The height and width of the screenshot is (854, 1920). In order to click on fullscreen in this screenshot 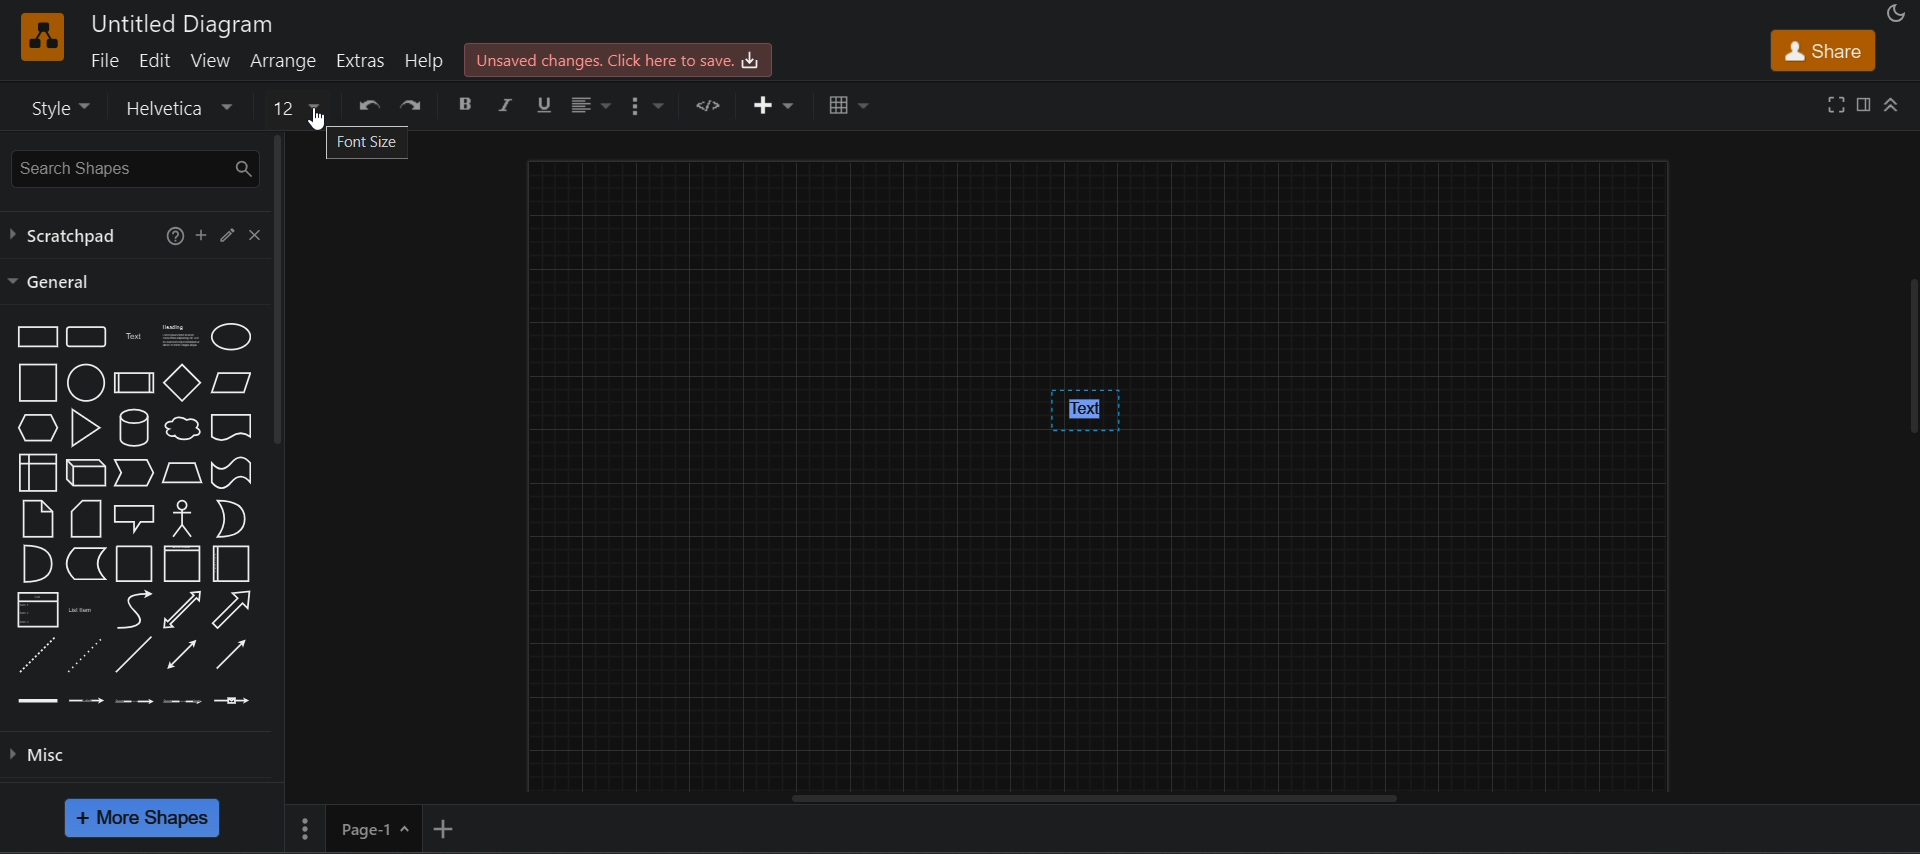, I will do `click(1836, 104)`.